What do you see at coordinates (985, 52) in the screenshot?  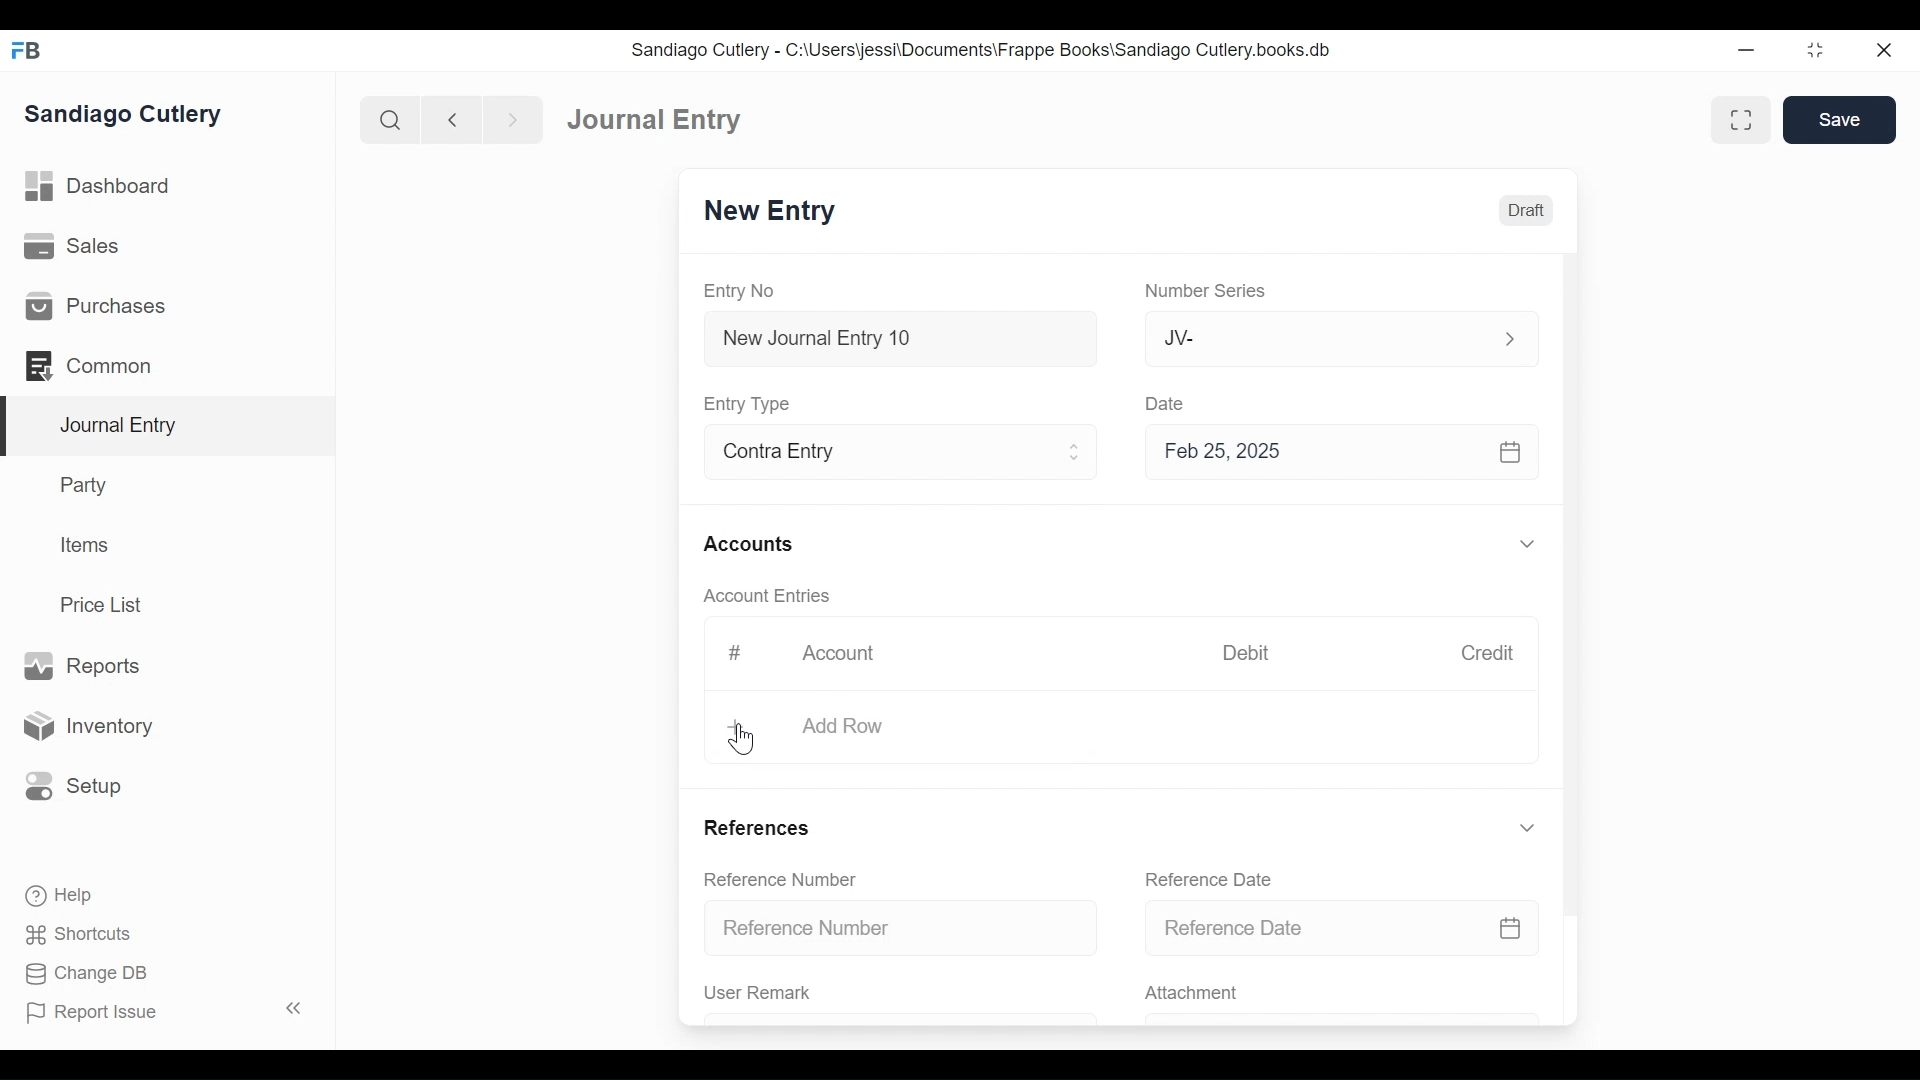 I see `Sandiago Cutlery - C:\Users\jessi\Documents\Frappe Books\Sandiago Cutlery.books.db` at bounding box center [985, 52].